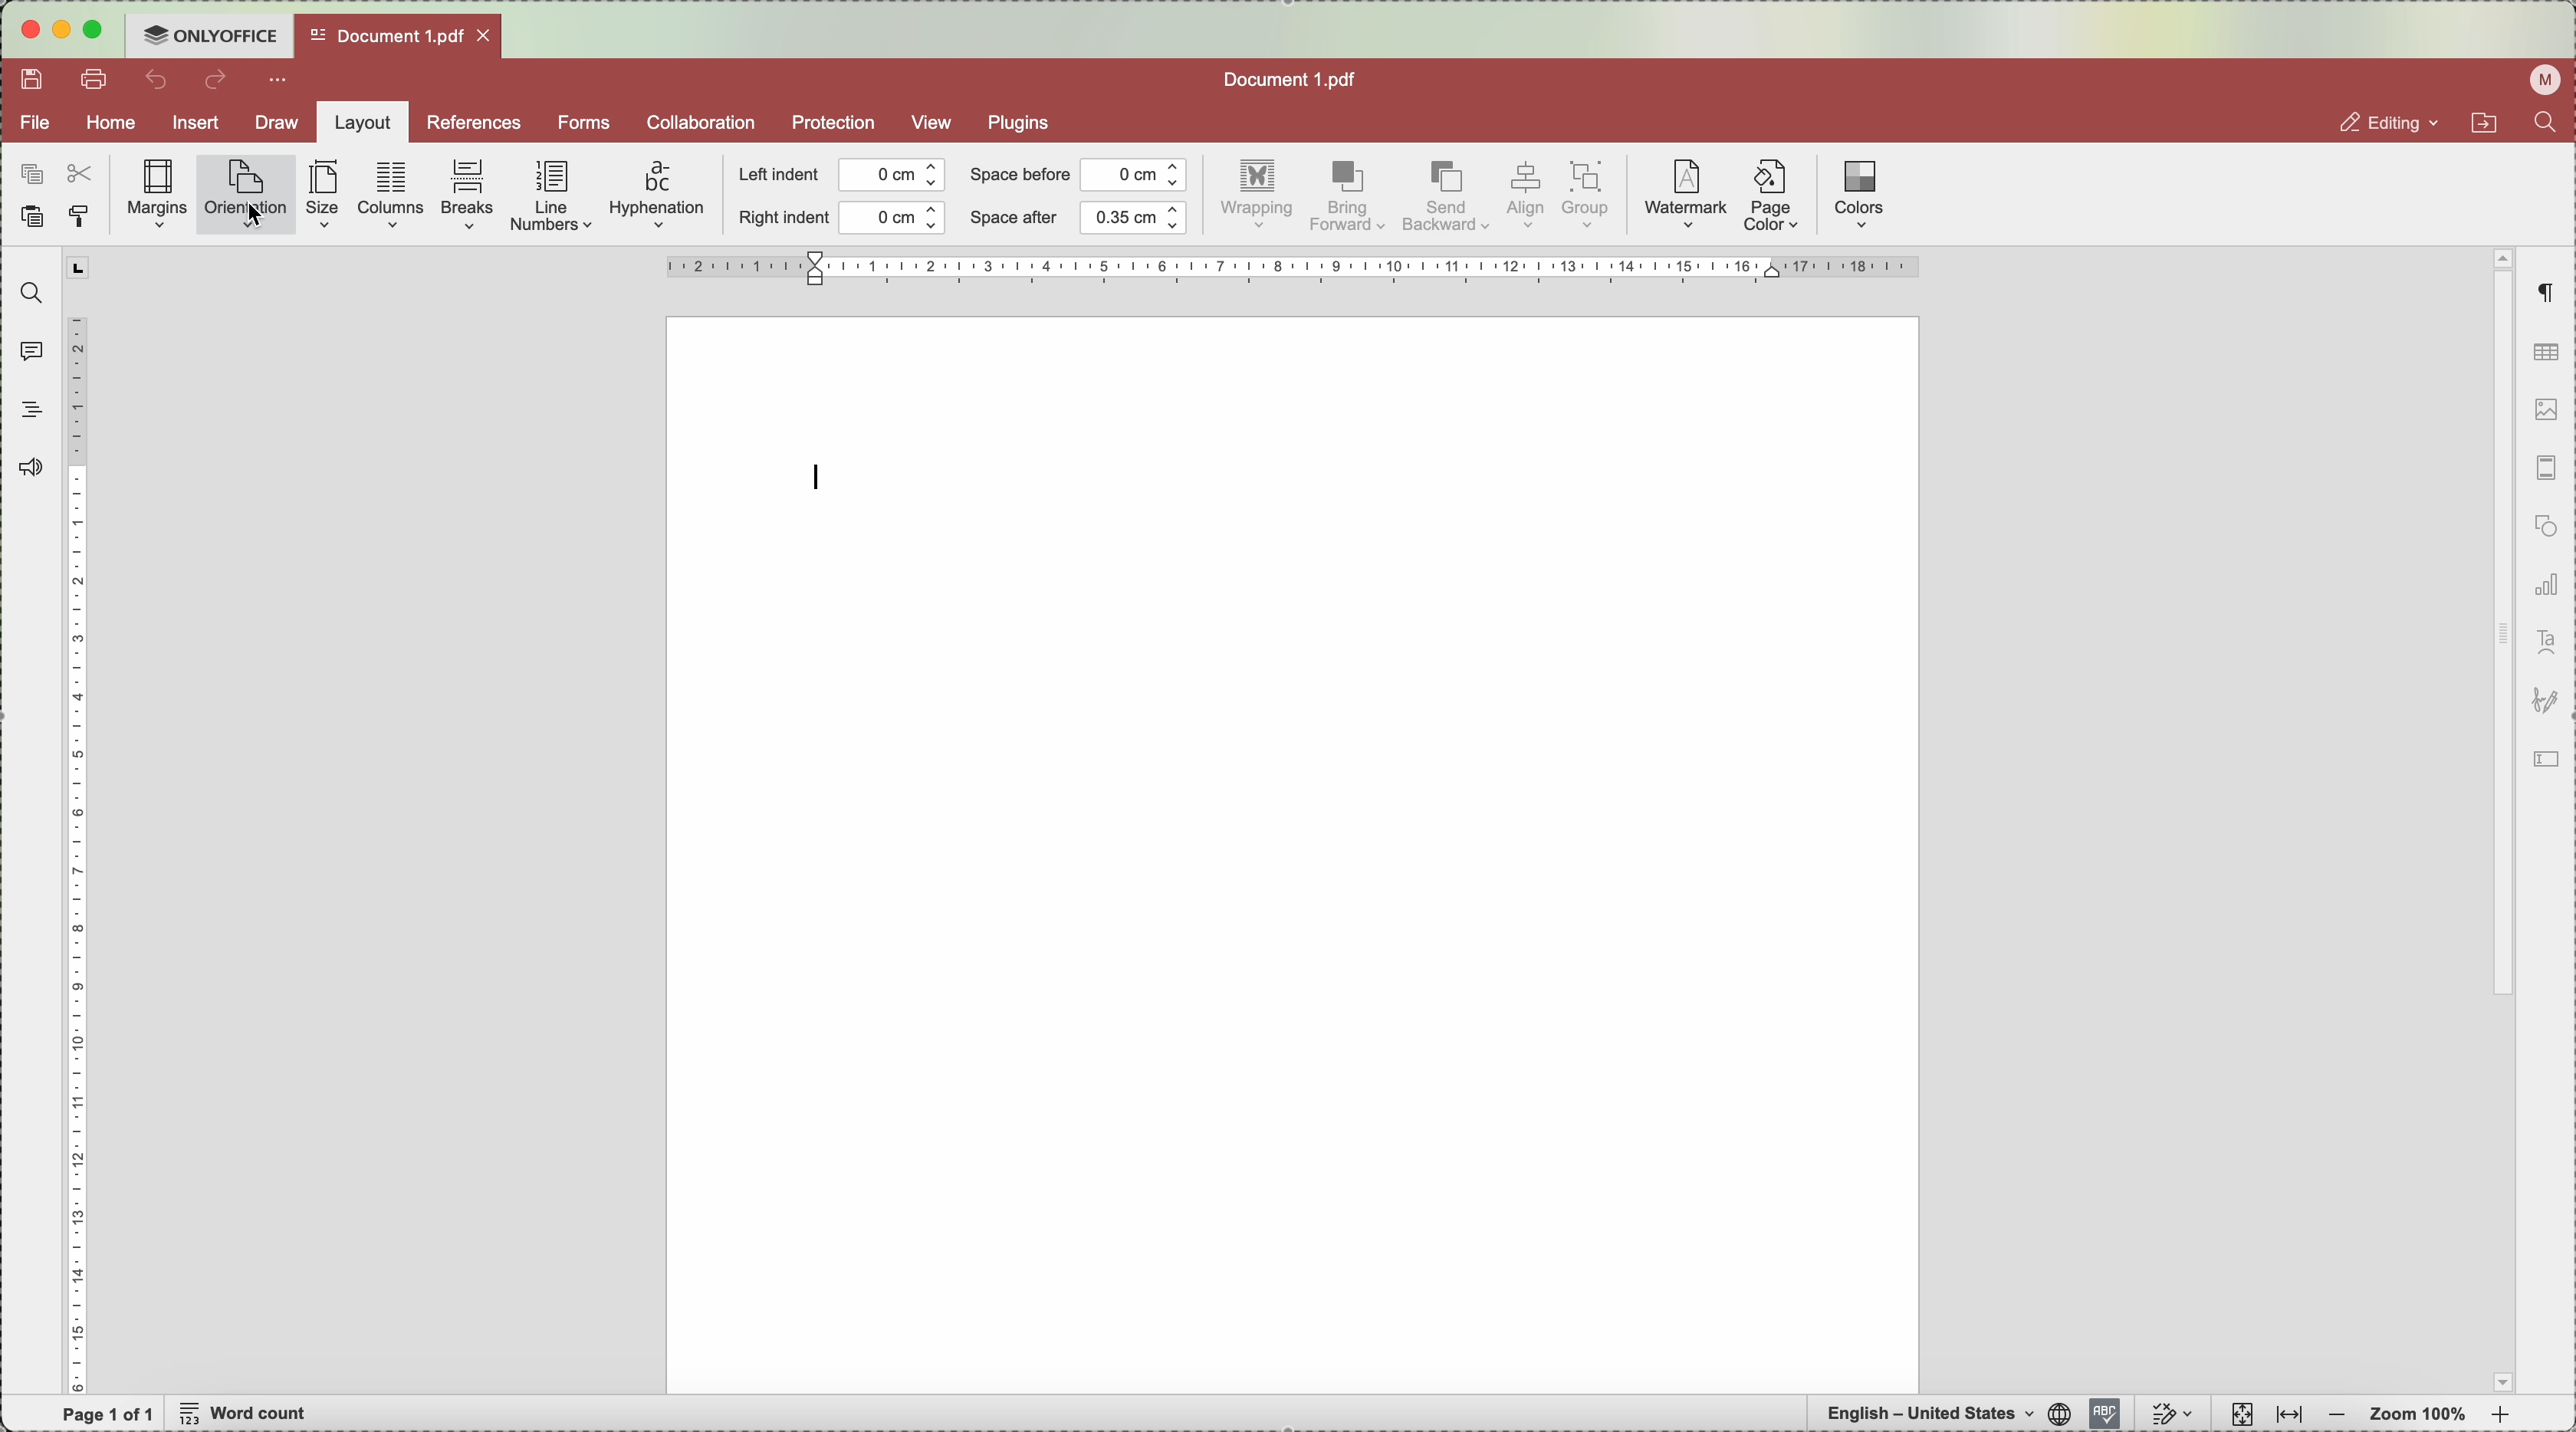 This screenshot has height=1432, width=2576. Describe the element at coordinates (2480, 126) in the screenshot. I see `open file location` at that location.